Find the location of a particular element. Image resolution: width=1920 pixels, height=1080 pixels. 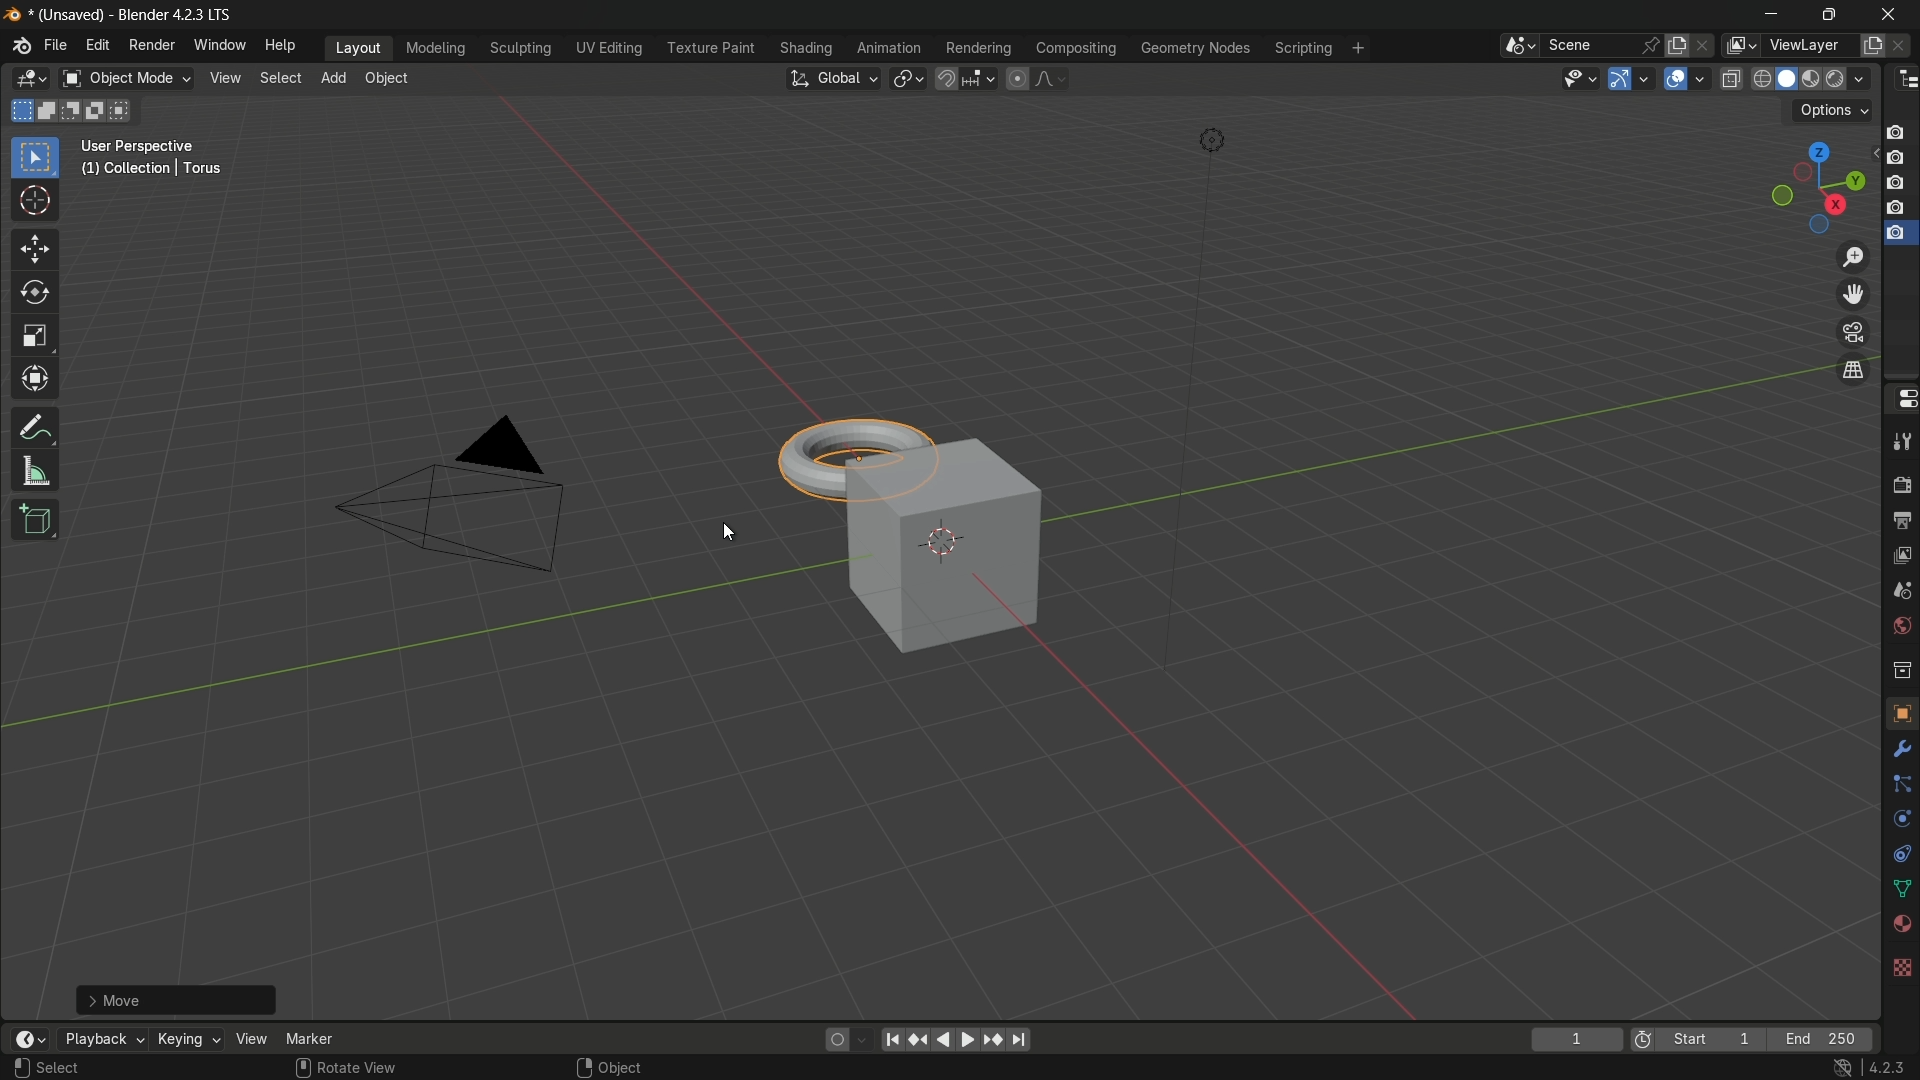

remove layer is located at coordinates (1902, 45).